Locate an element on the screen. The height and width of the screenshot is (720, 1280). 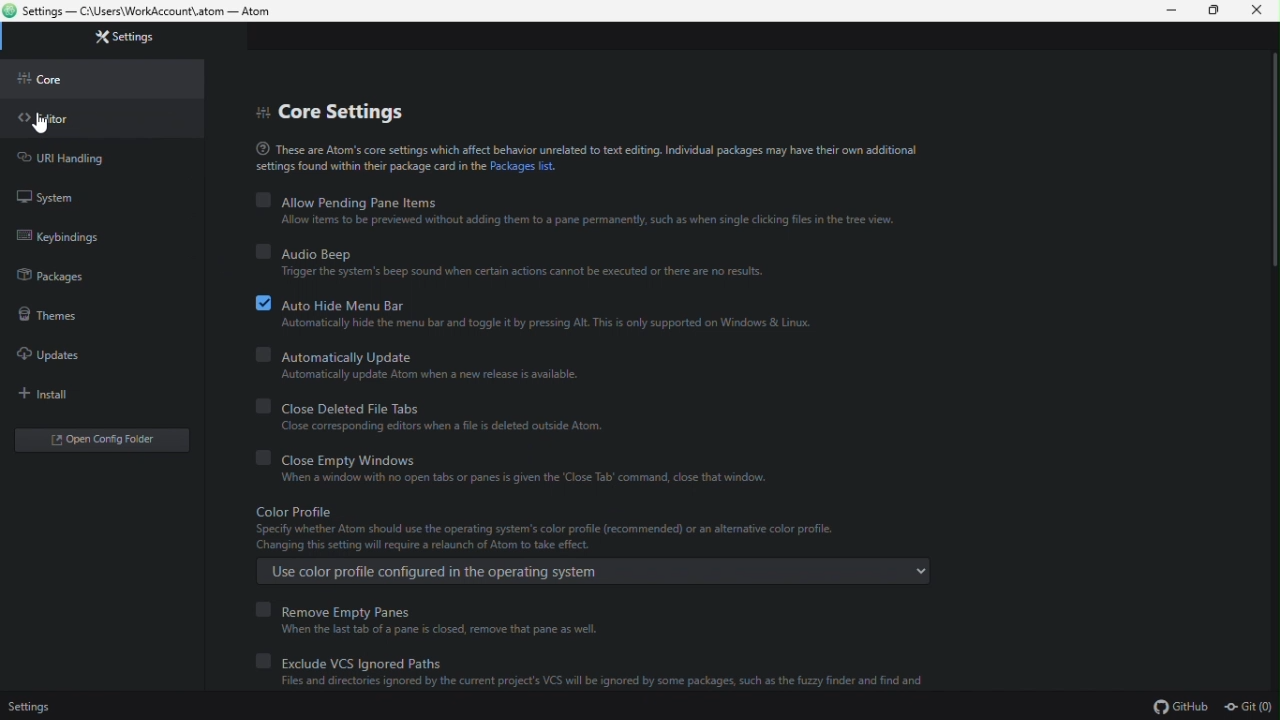
Exclude vcs ignored paths is located at coordinates (596, 660).